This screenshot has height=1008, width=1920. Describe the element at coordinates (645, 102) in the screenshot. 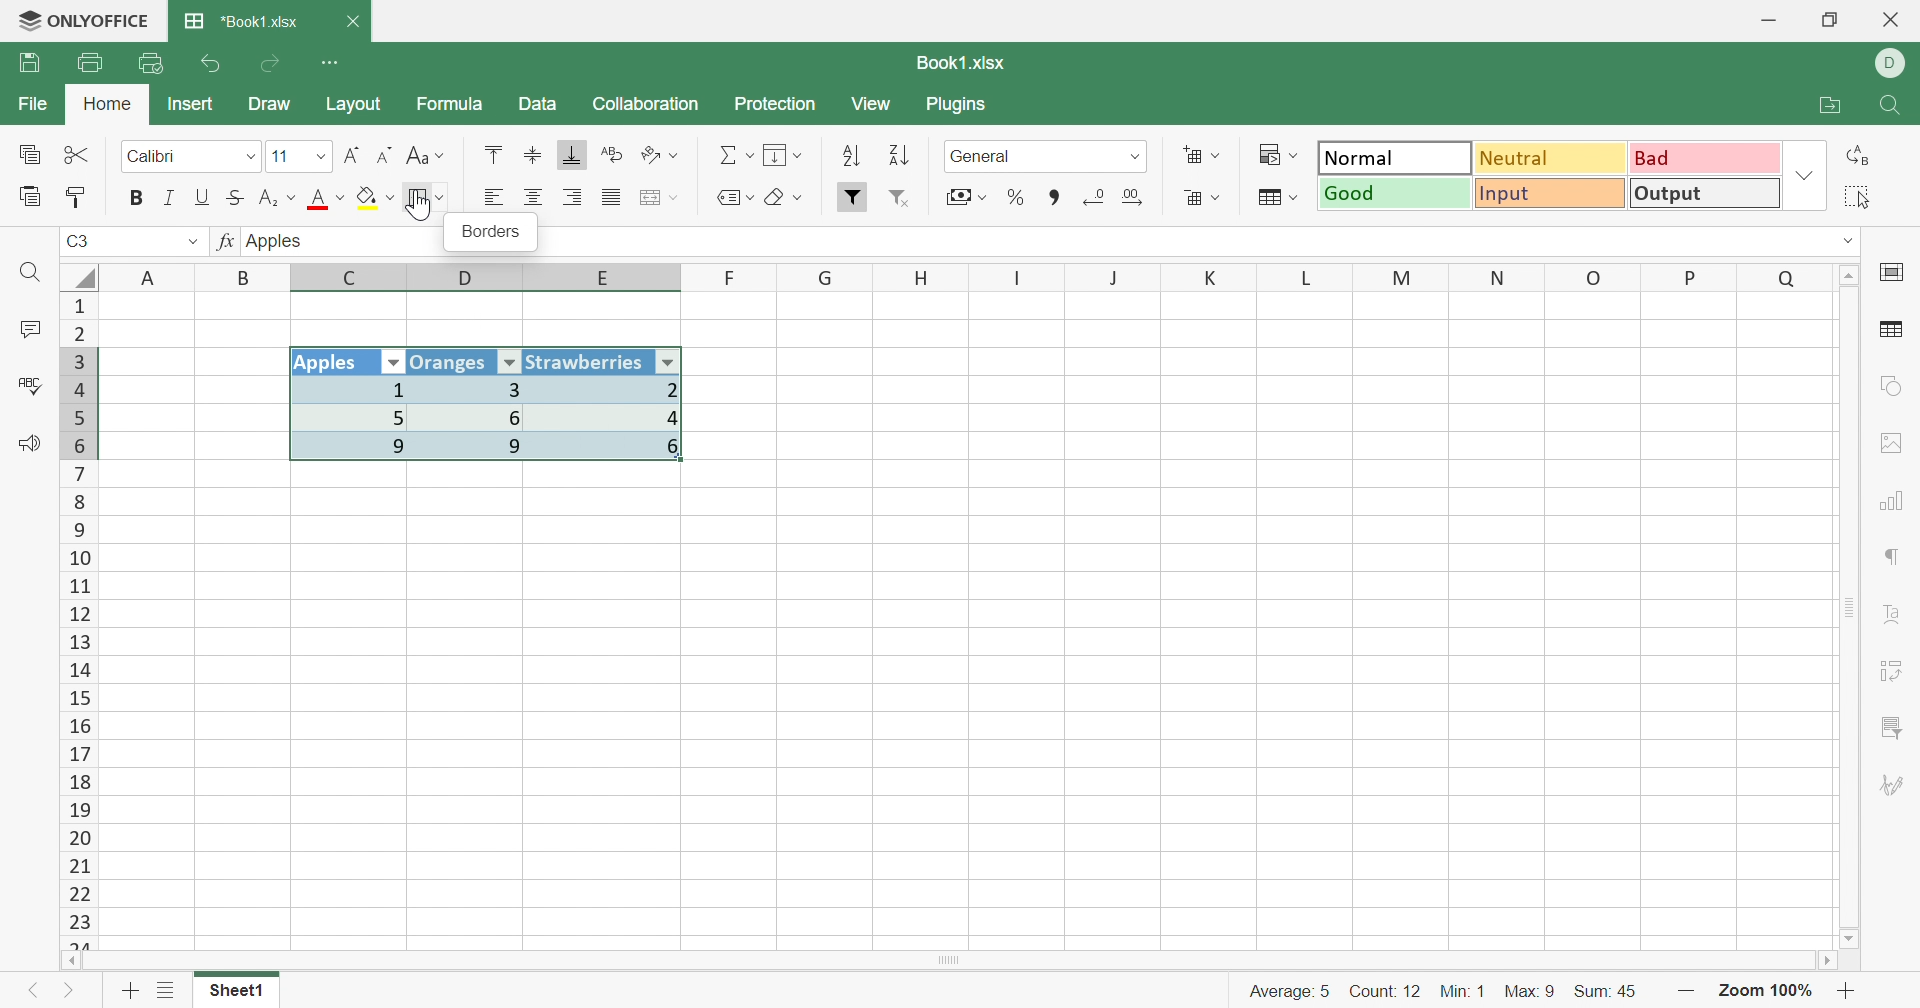

I see `Collaboration` at that location.